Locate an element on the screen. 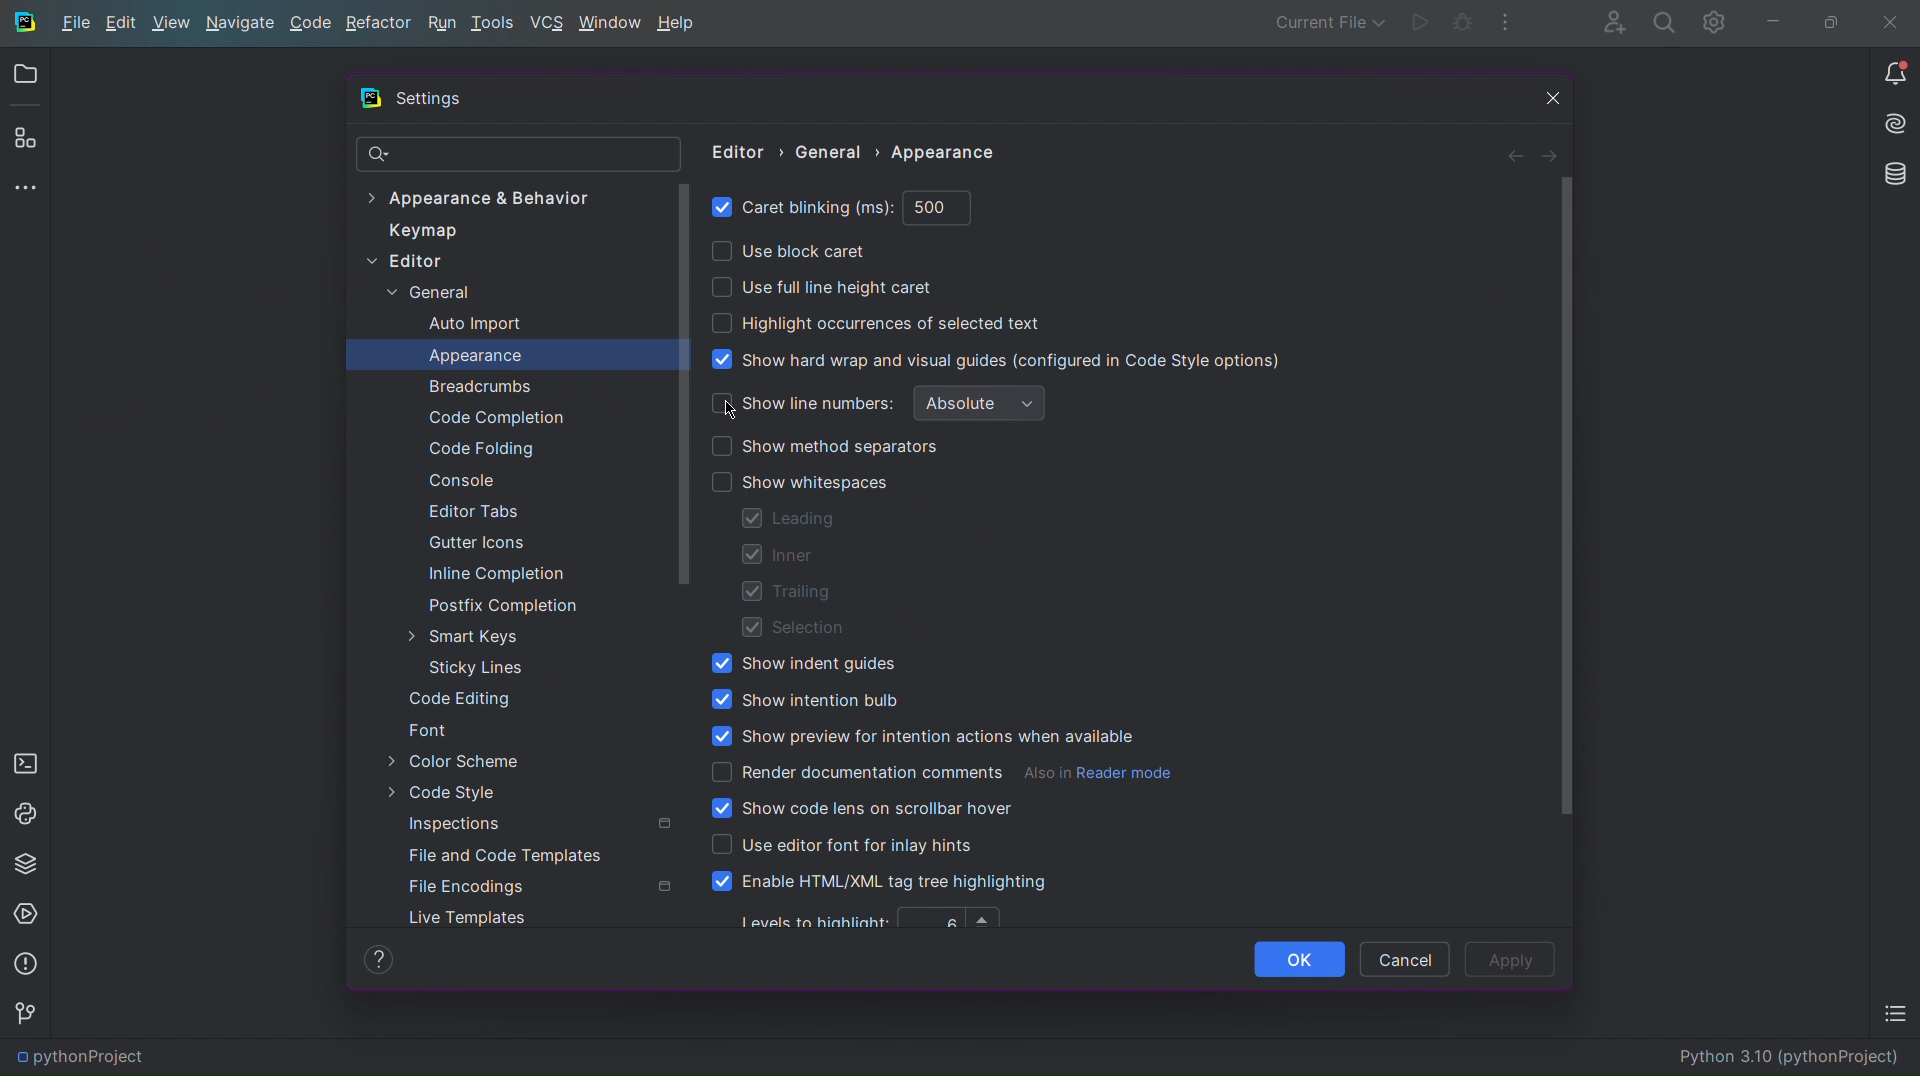 The width and height of the screenshot is (1920, 1076). Keymap is located at coordinates (419, 231).